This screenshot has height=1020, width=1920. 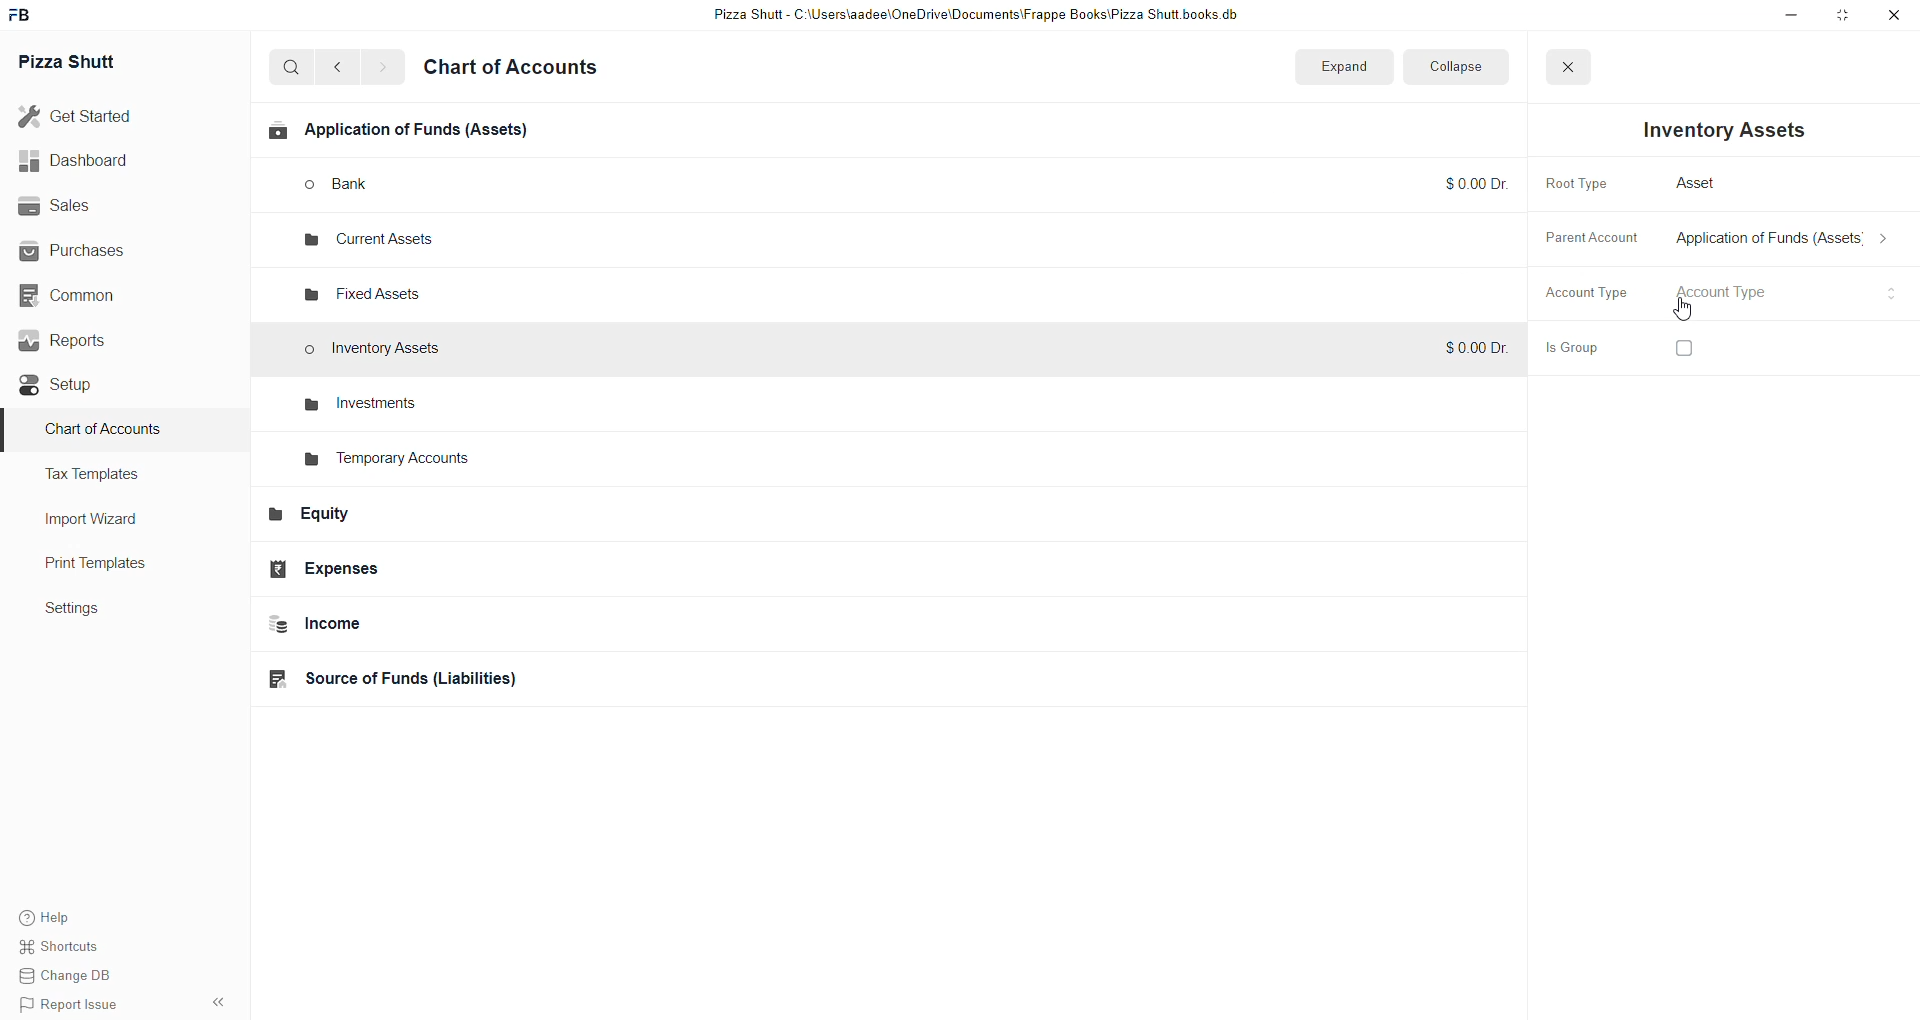 I want to click on Parent Account, so click(x=1577, y=240).